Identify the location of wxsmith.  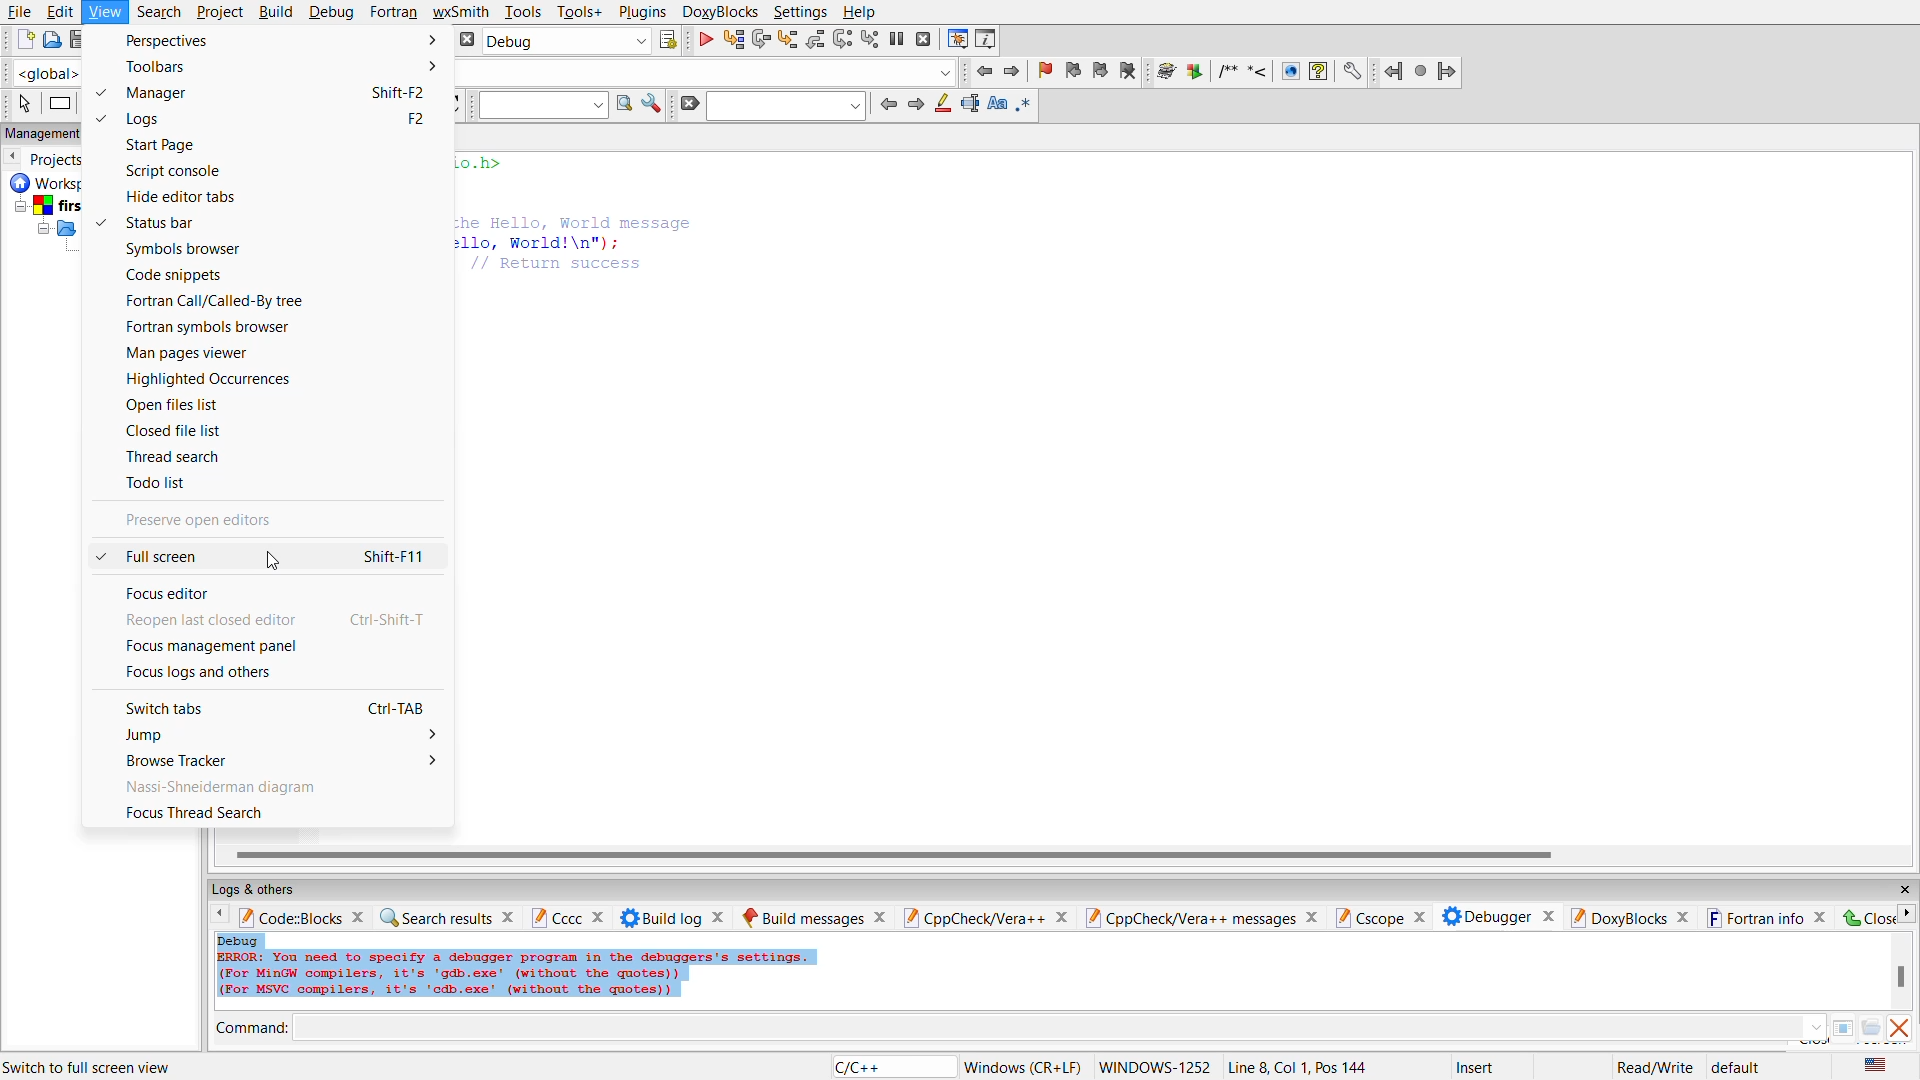
(461, 12).